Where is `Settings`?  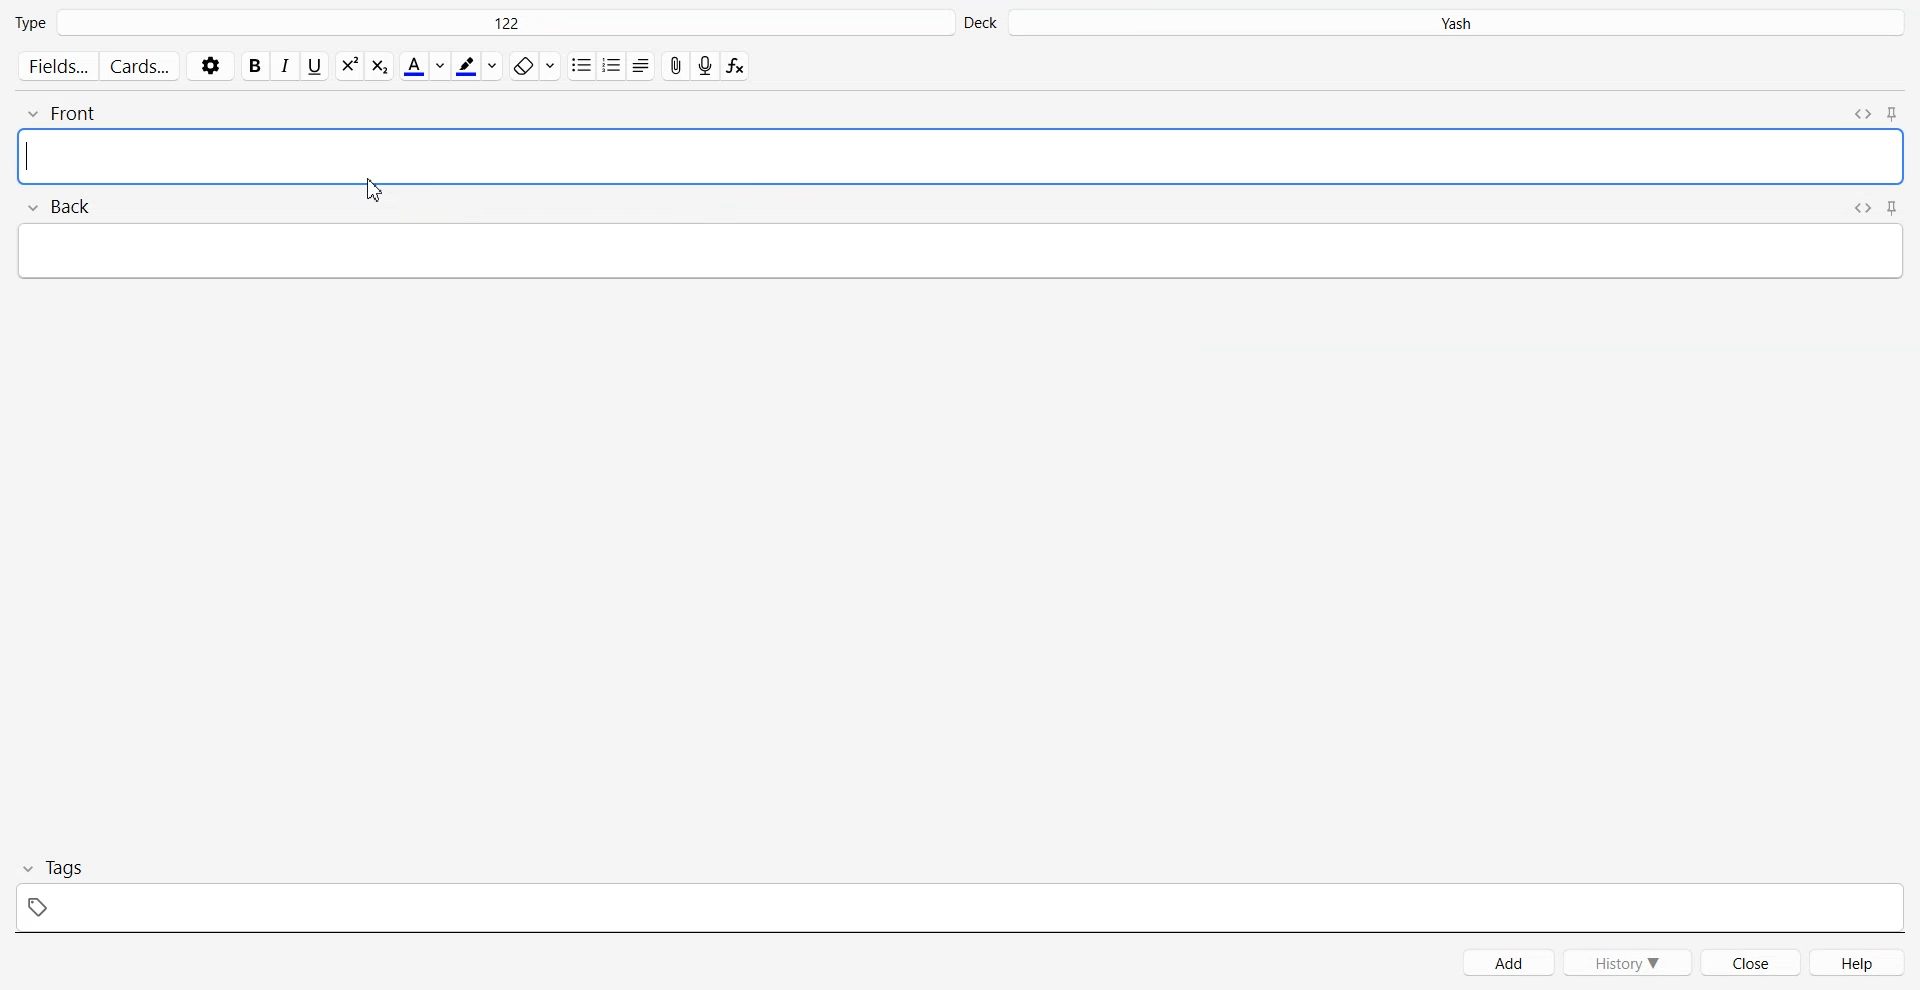 Settings is located at coordinates (211, 65).